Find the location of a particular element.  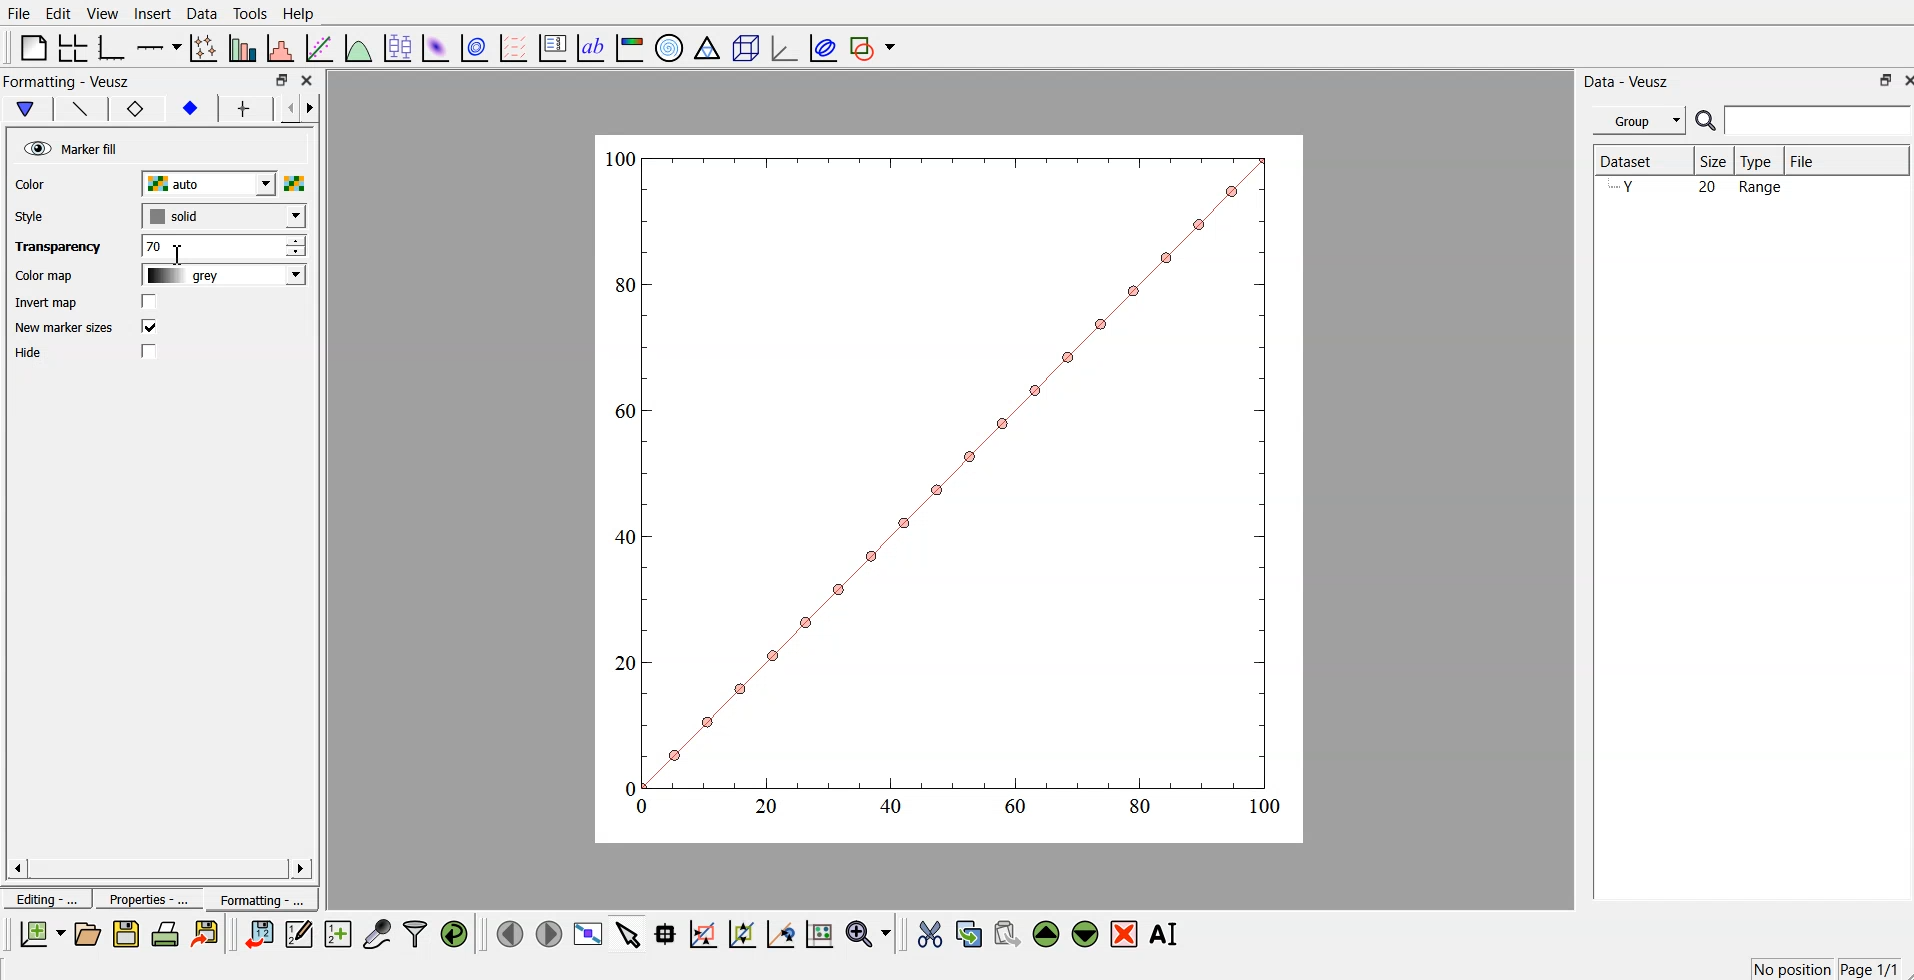

Data - Veusz is located at coordinates (1634, 80).